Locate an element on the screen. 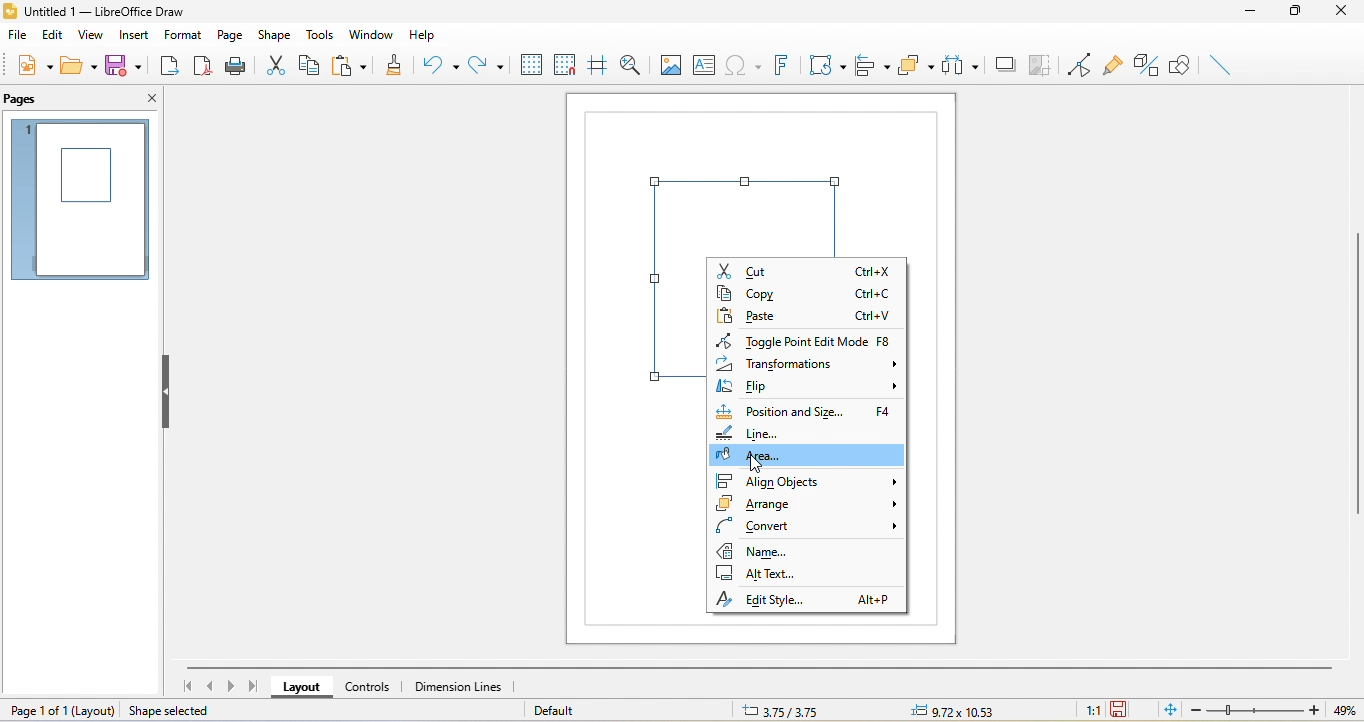 The image size is (1364, 722). view is located at coordinates (93, 38).